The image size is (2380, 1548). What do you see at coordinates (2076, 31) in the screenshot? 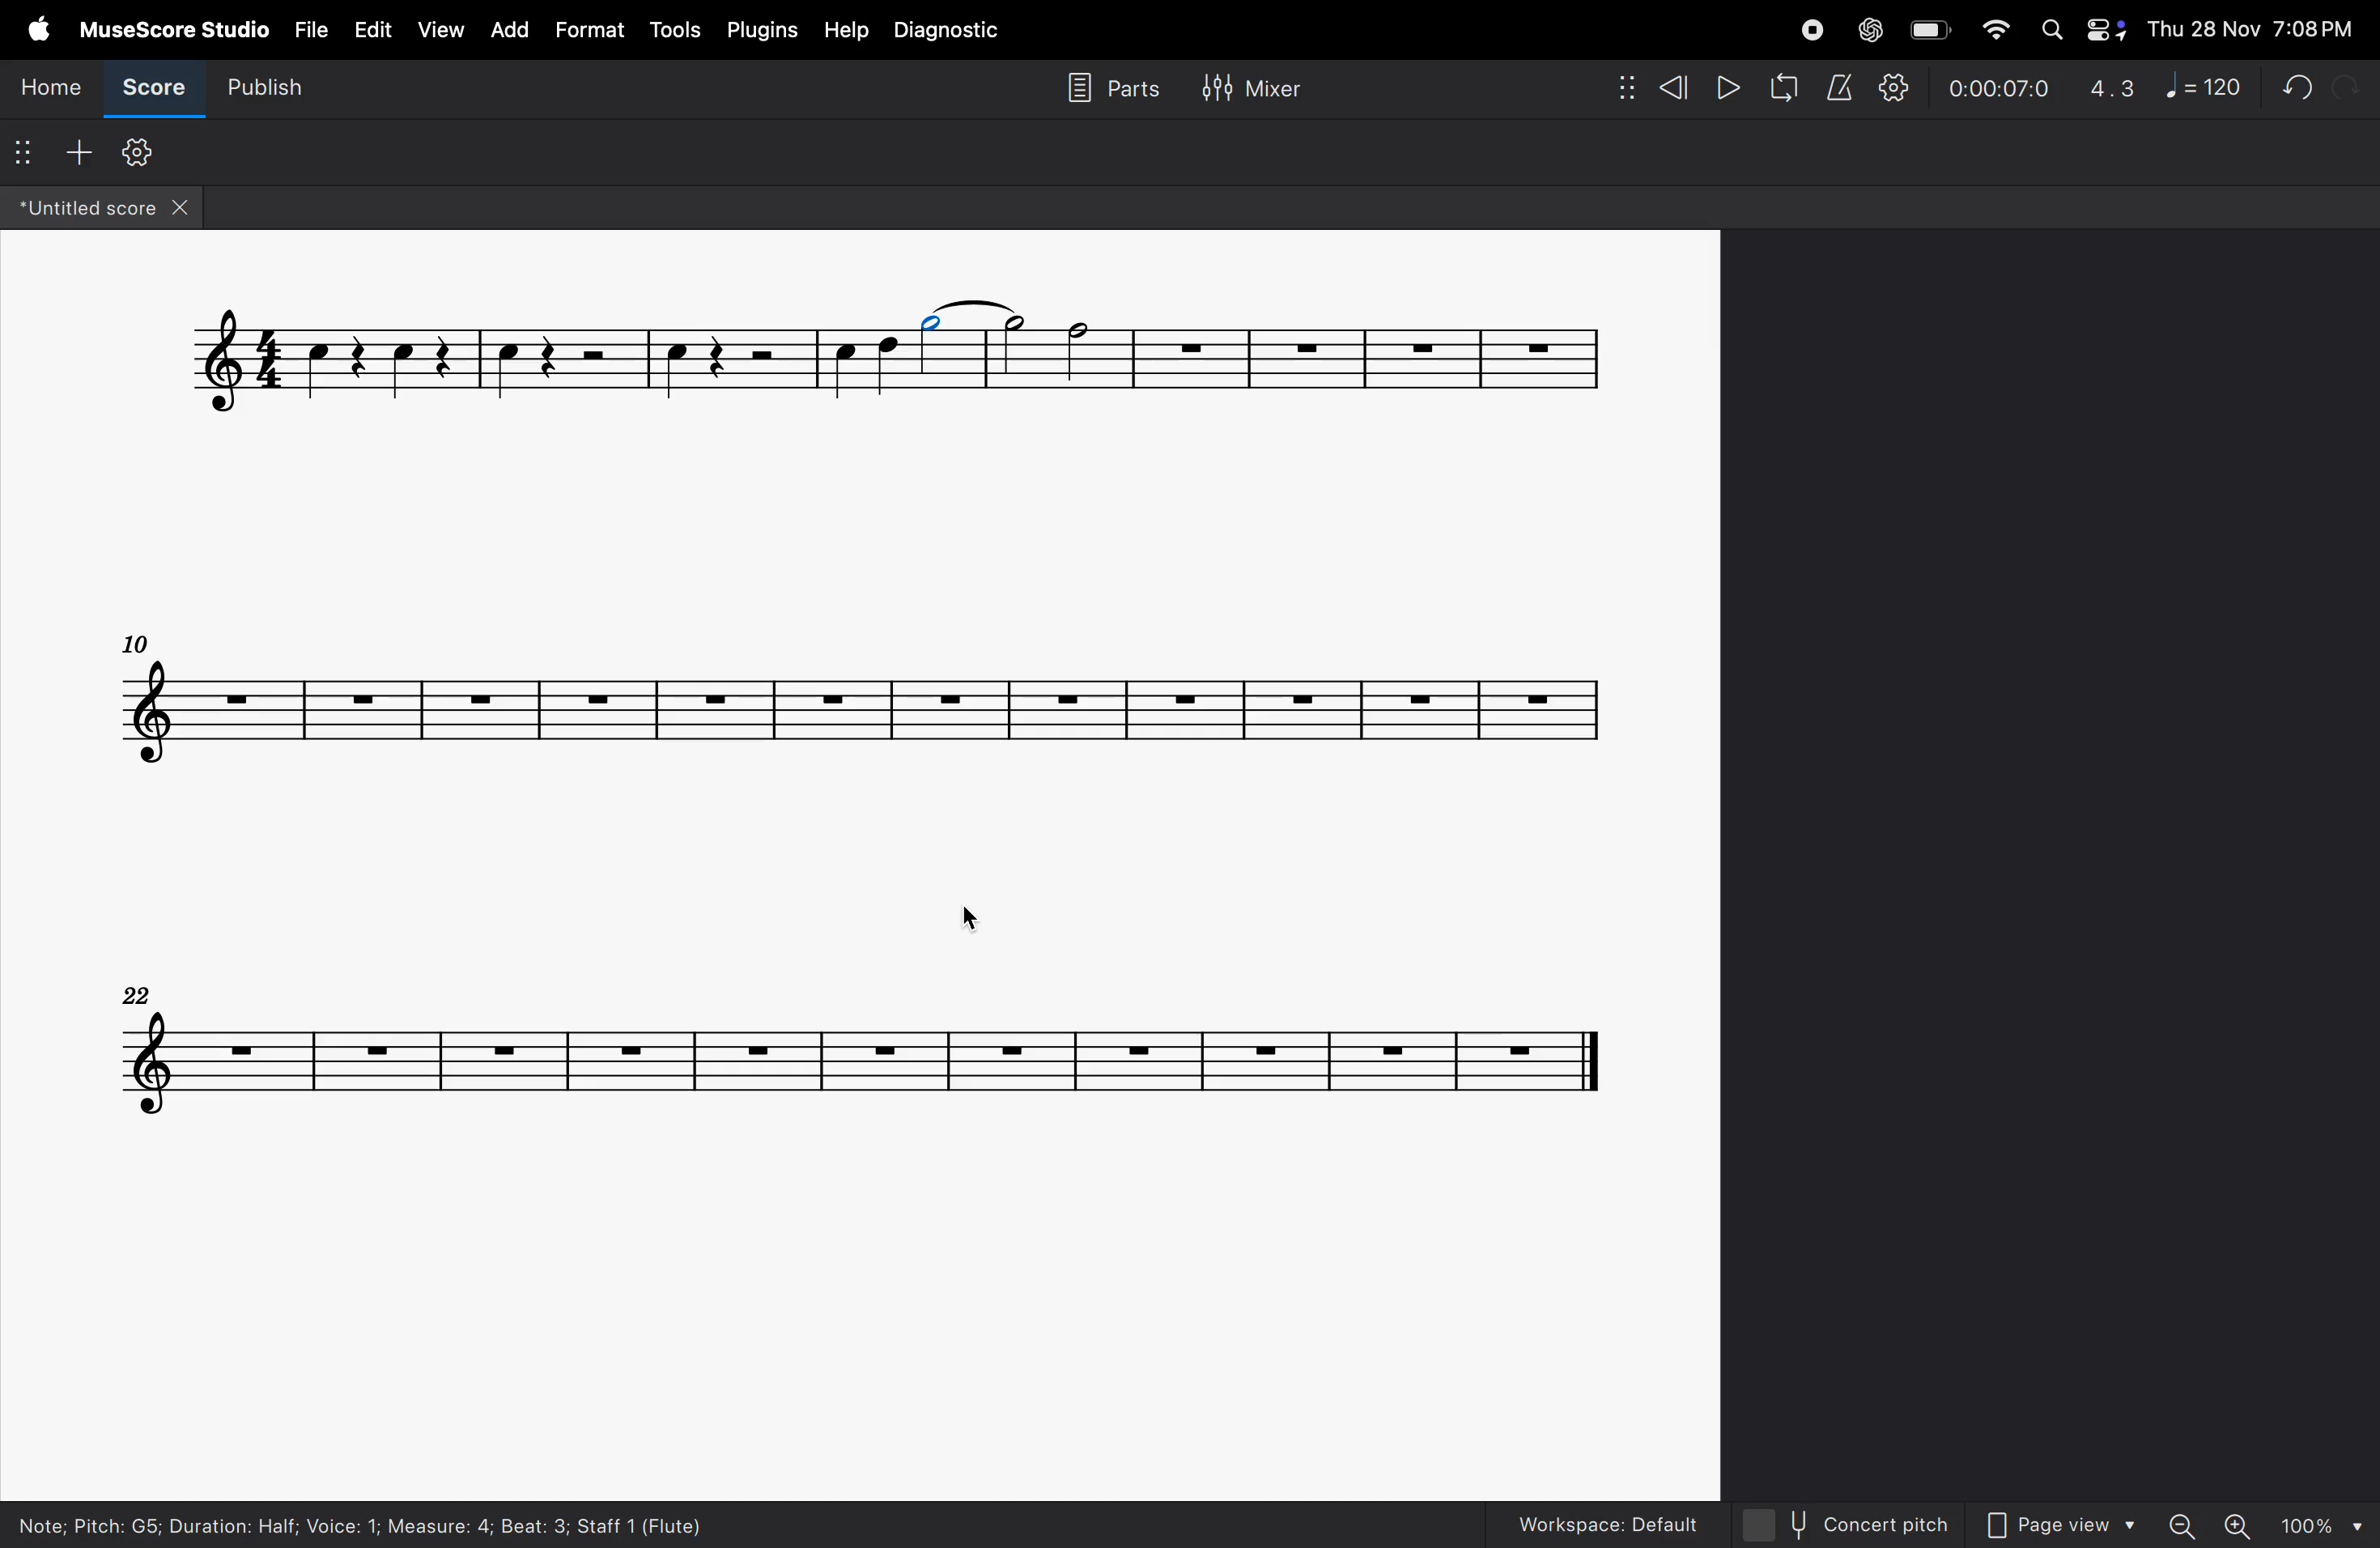
I see `apple widgets` at bounding box center [2076, 31].